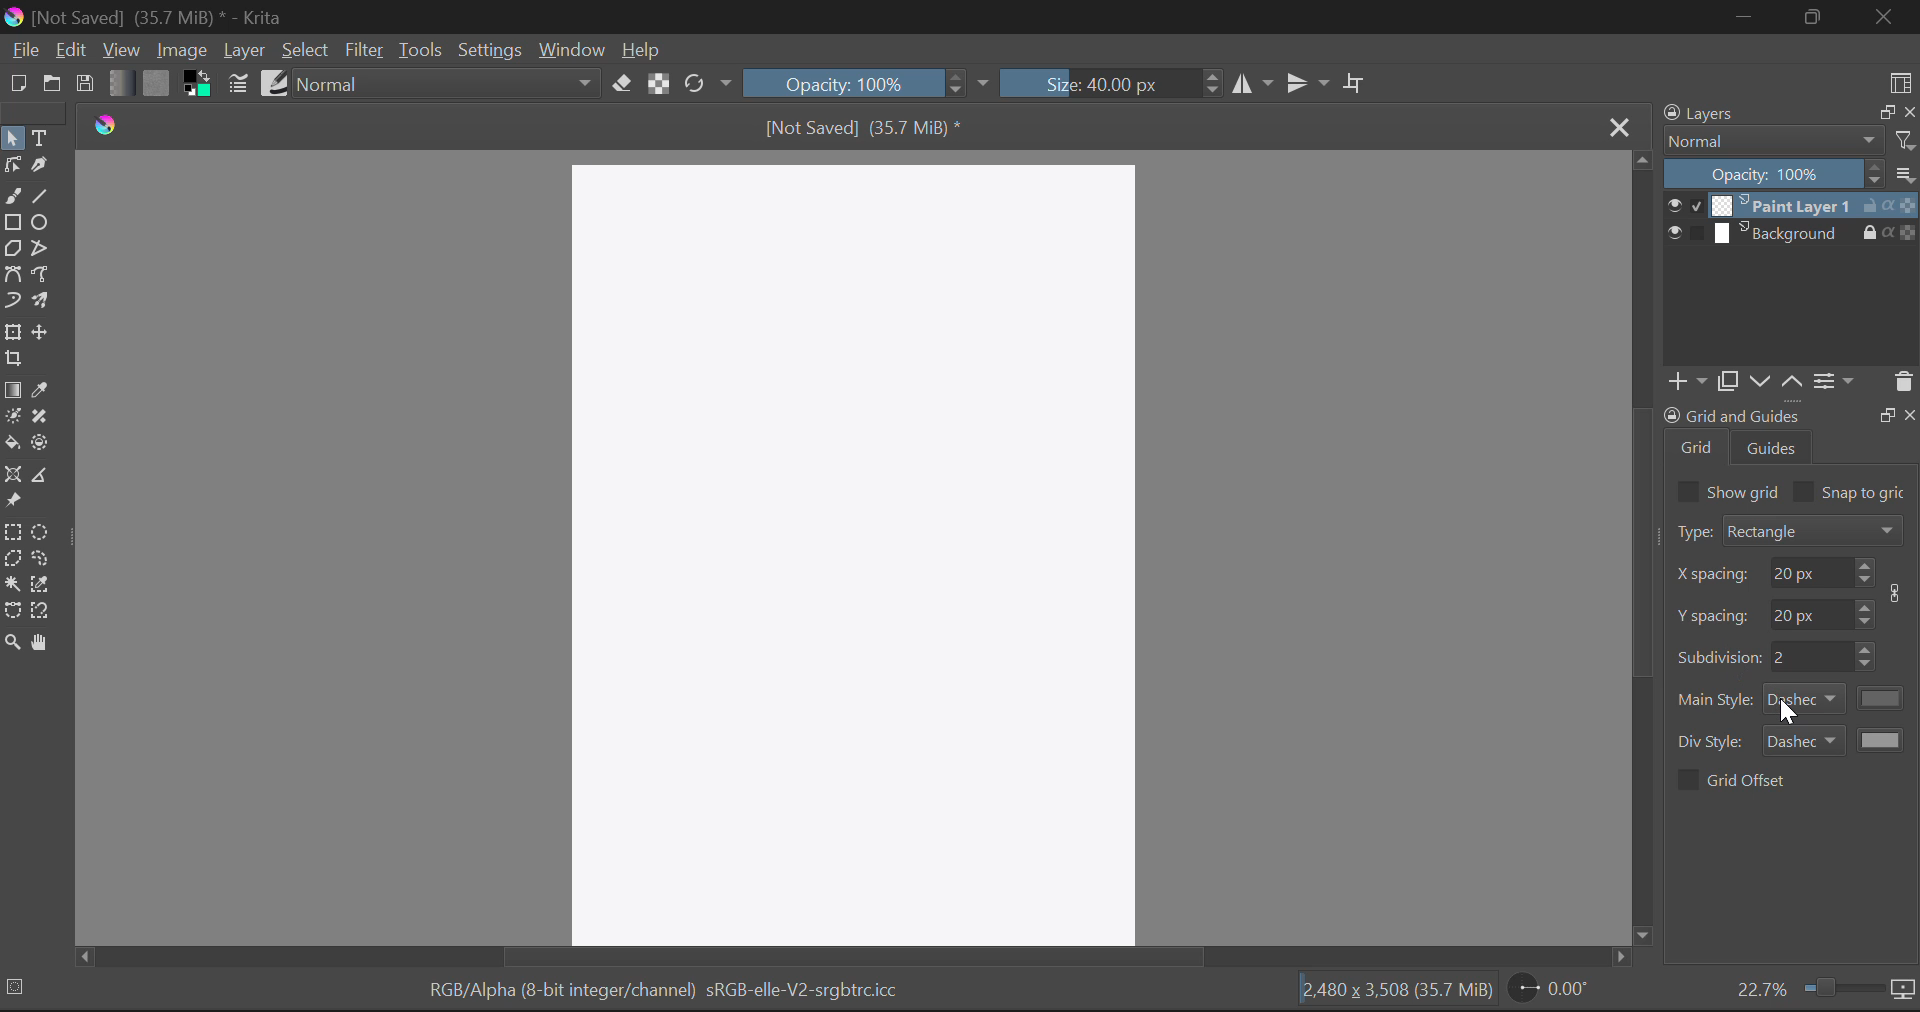 The image size is (1920, 1012). Describe the element at coordinates (1757, 381) in the screenshot. I see `down` at that location.